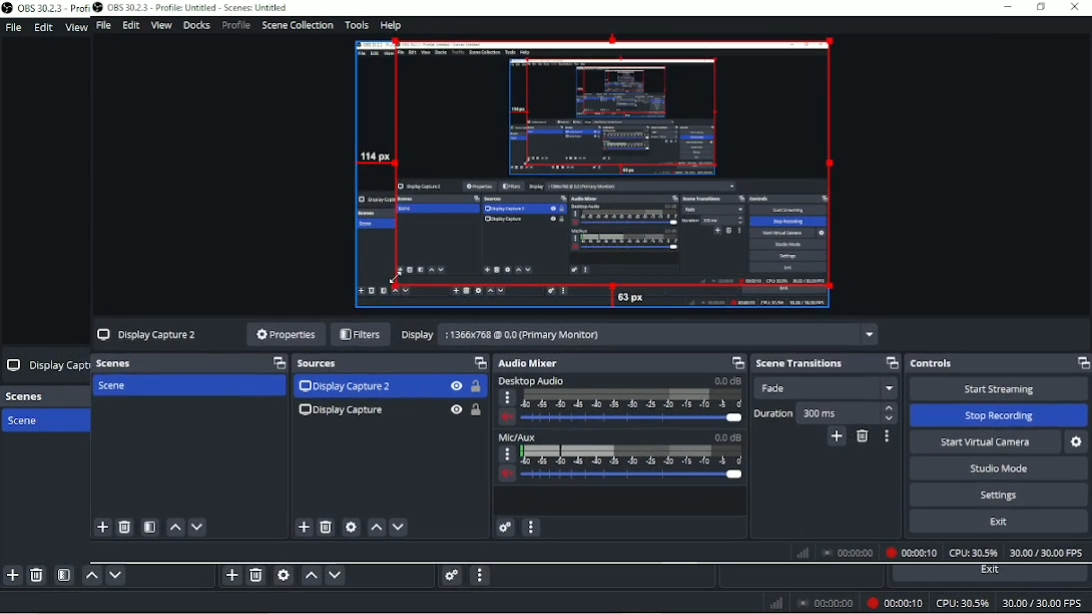  What do you see at coordinates (507, 420) in the screenshot?
I see `volume` at bounding box center [507, 420].